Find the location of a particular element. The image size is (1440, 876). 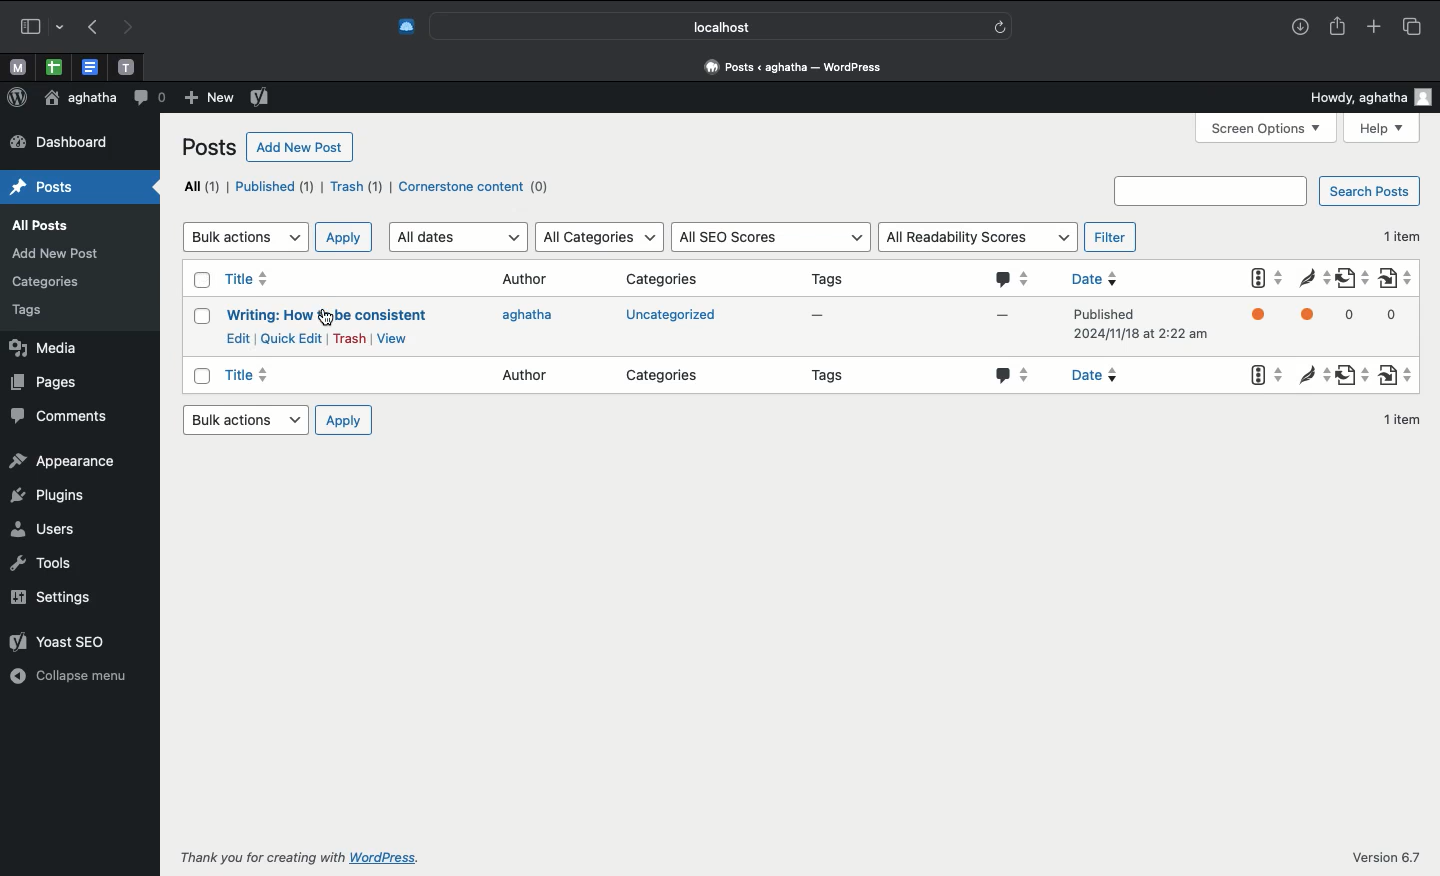

Internal links is located at coordinates (1399, 371).